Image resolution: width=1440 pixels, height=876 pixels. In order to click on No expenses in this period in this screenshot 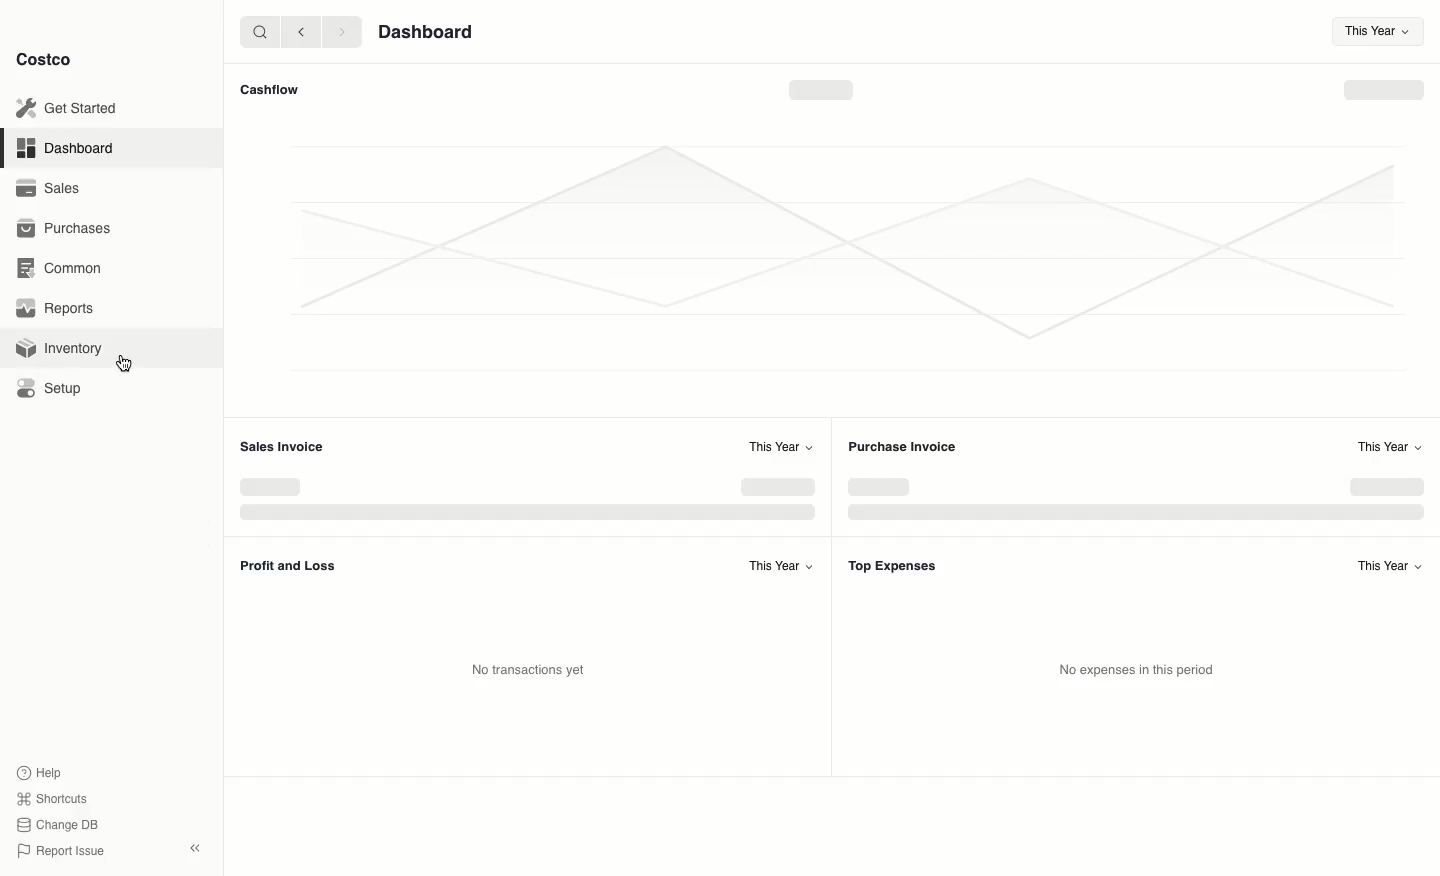, I will do `click(1138, 670)`.